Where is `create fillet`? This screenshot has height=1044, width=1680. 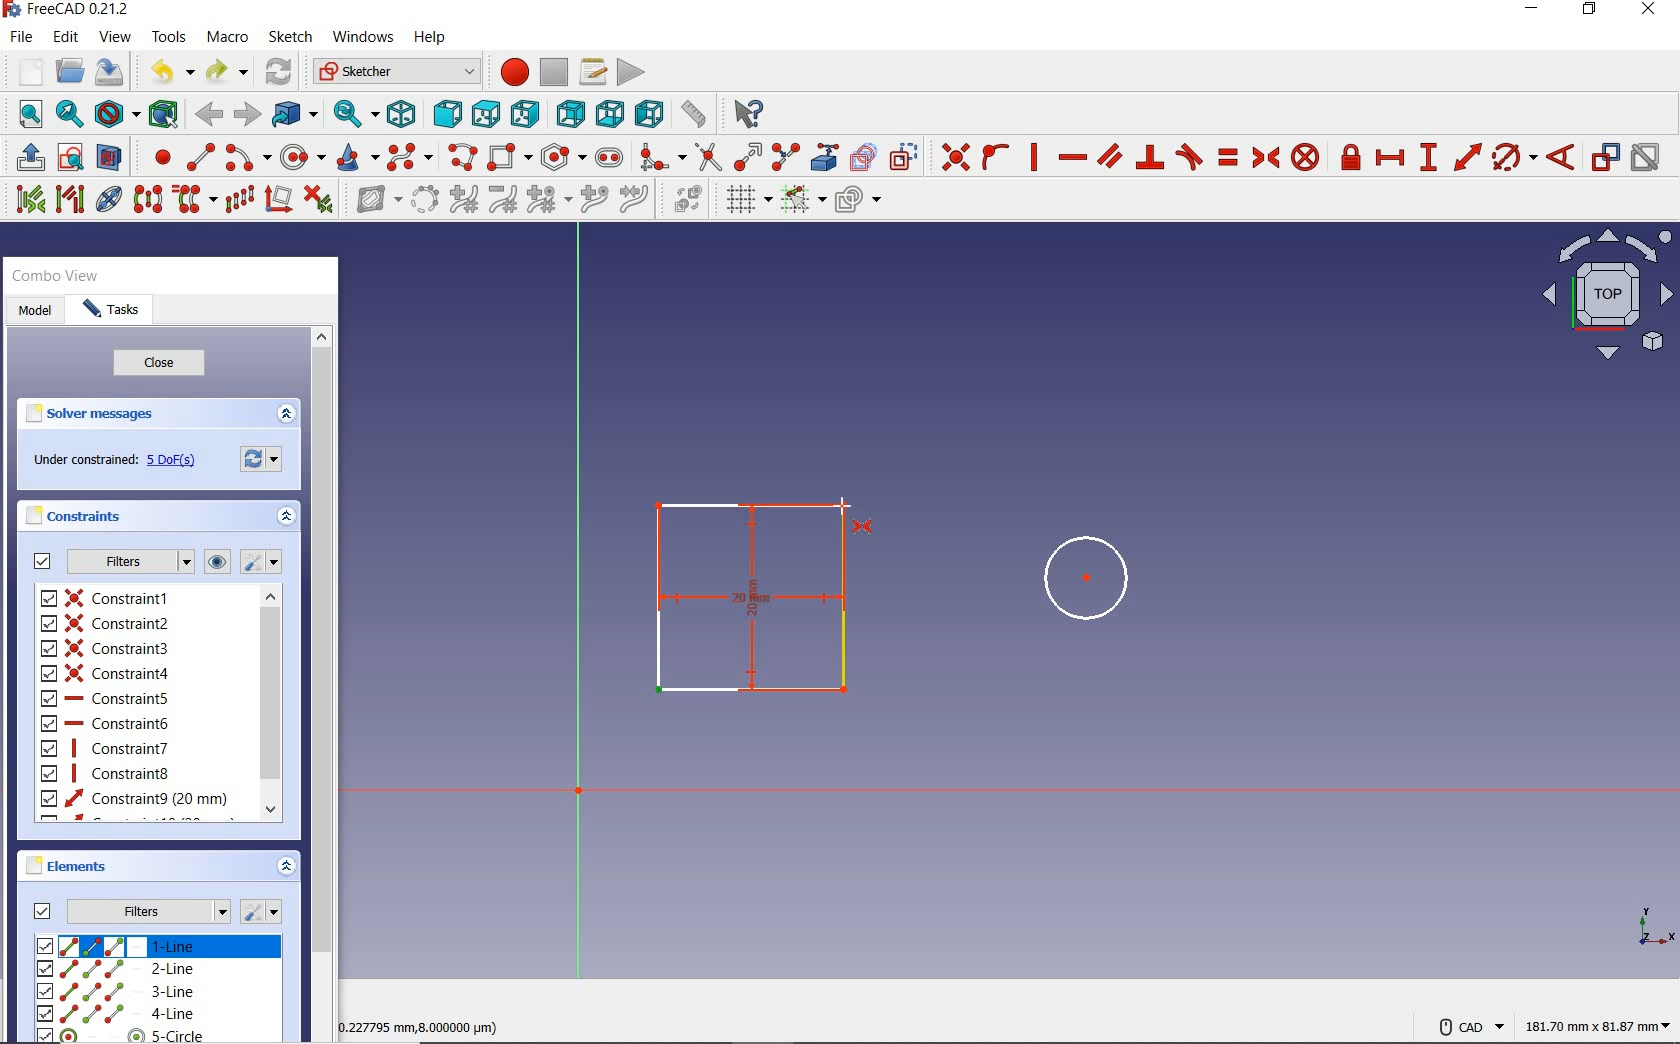
create fillet is located at coordinates (662, 157).